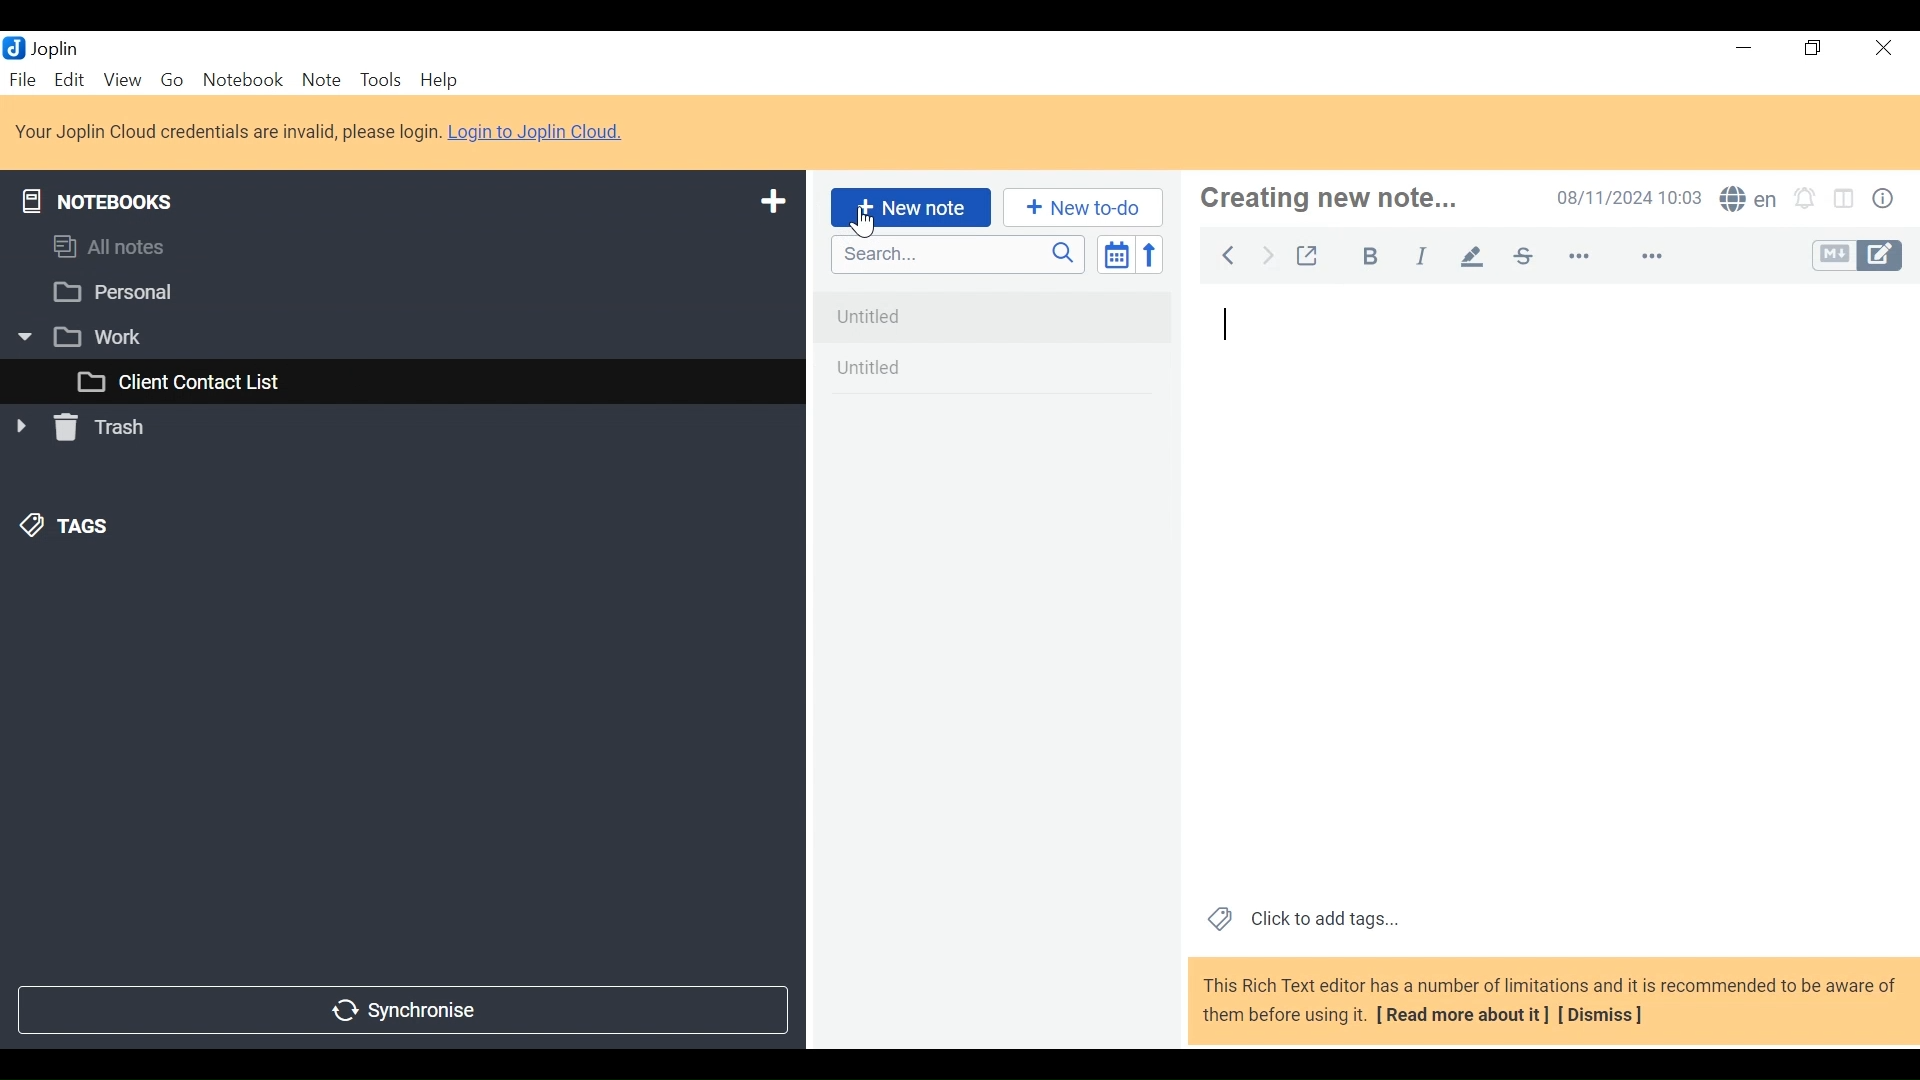 The height and width of the screenshot is (1080, 1920). What do you see at coordinates (401, 383) in the screenshot?
I see `Client Contact List` at bounding box center [401, 383].